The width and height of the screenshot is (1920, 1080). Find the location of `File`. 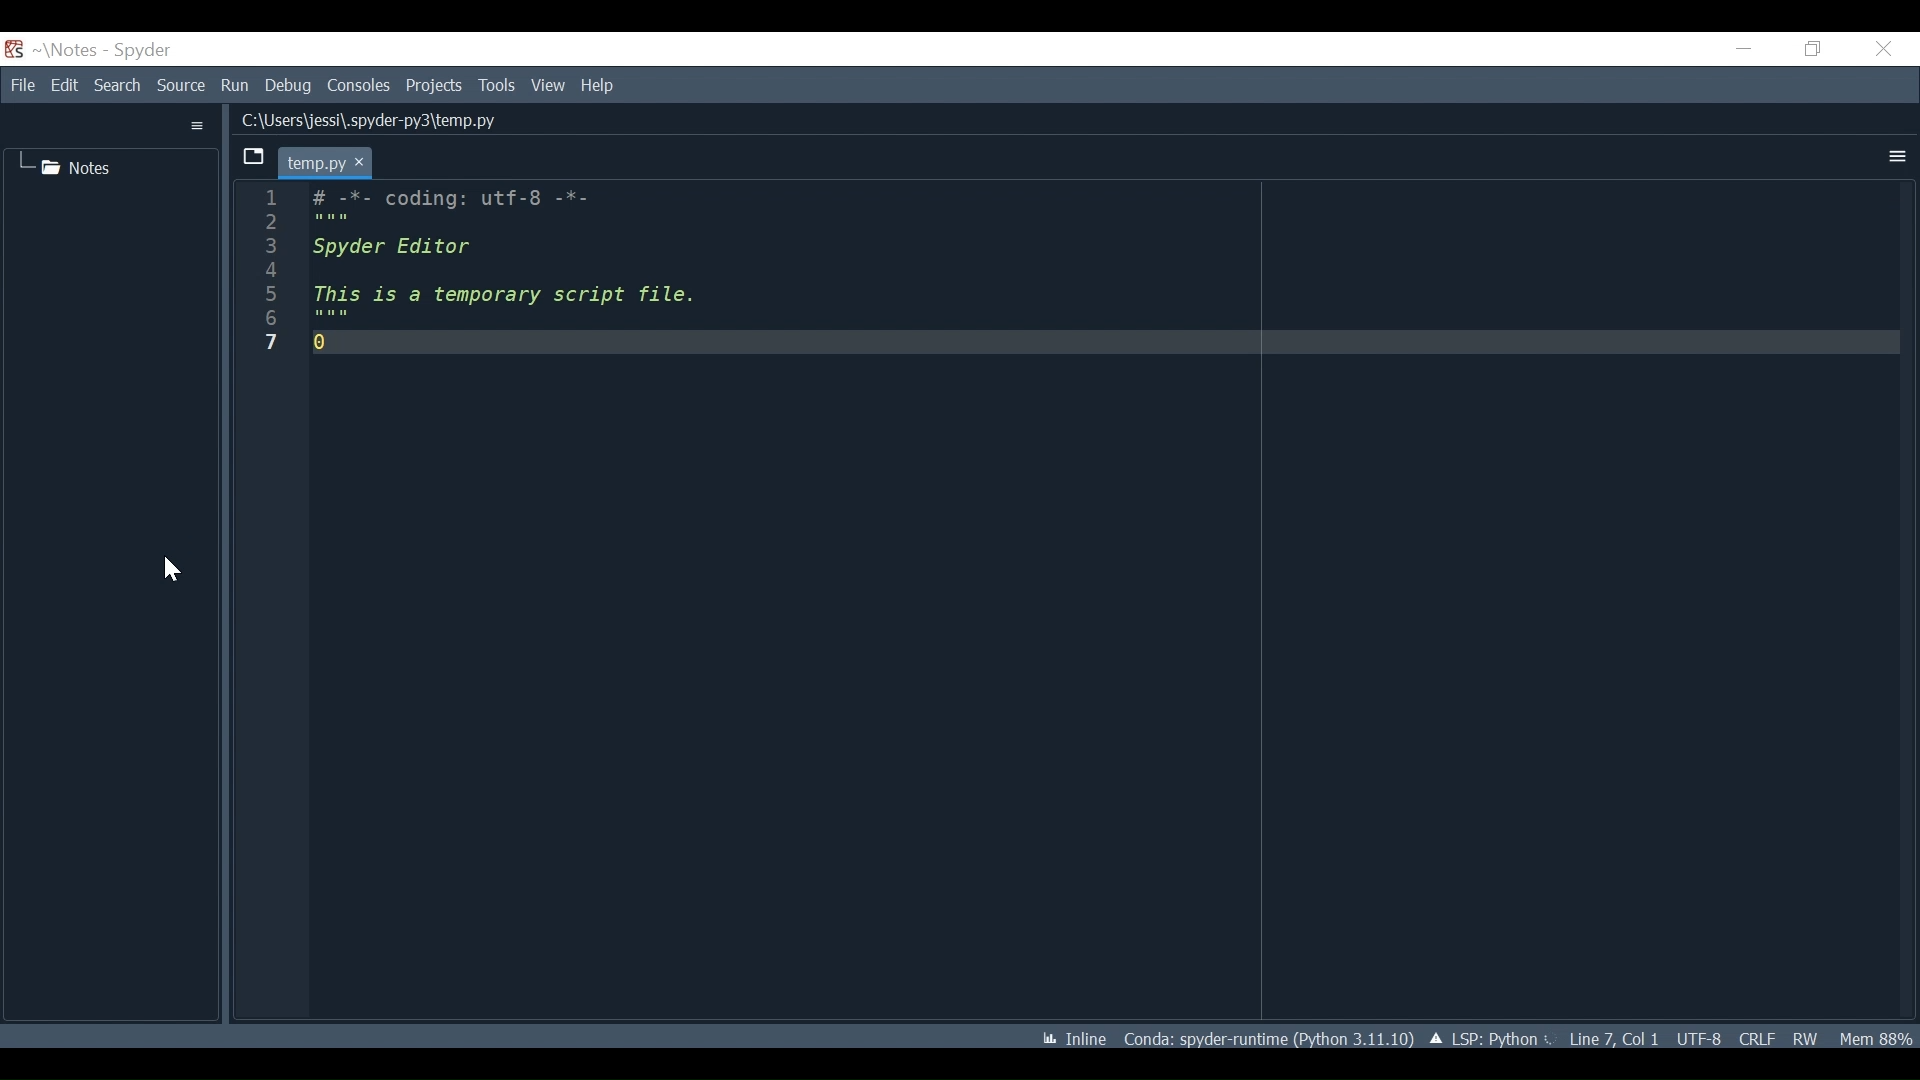

File is located at coordinates (22, 85).